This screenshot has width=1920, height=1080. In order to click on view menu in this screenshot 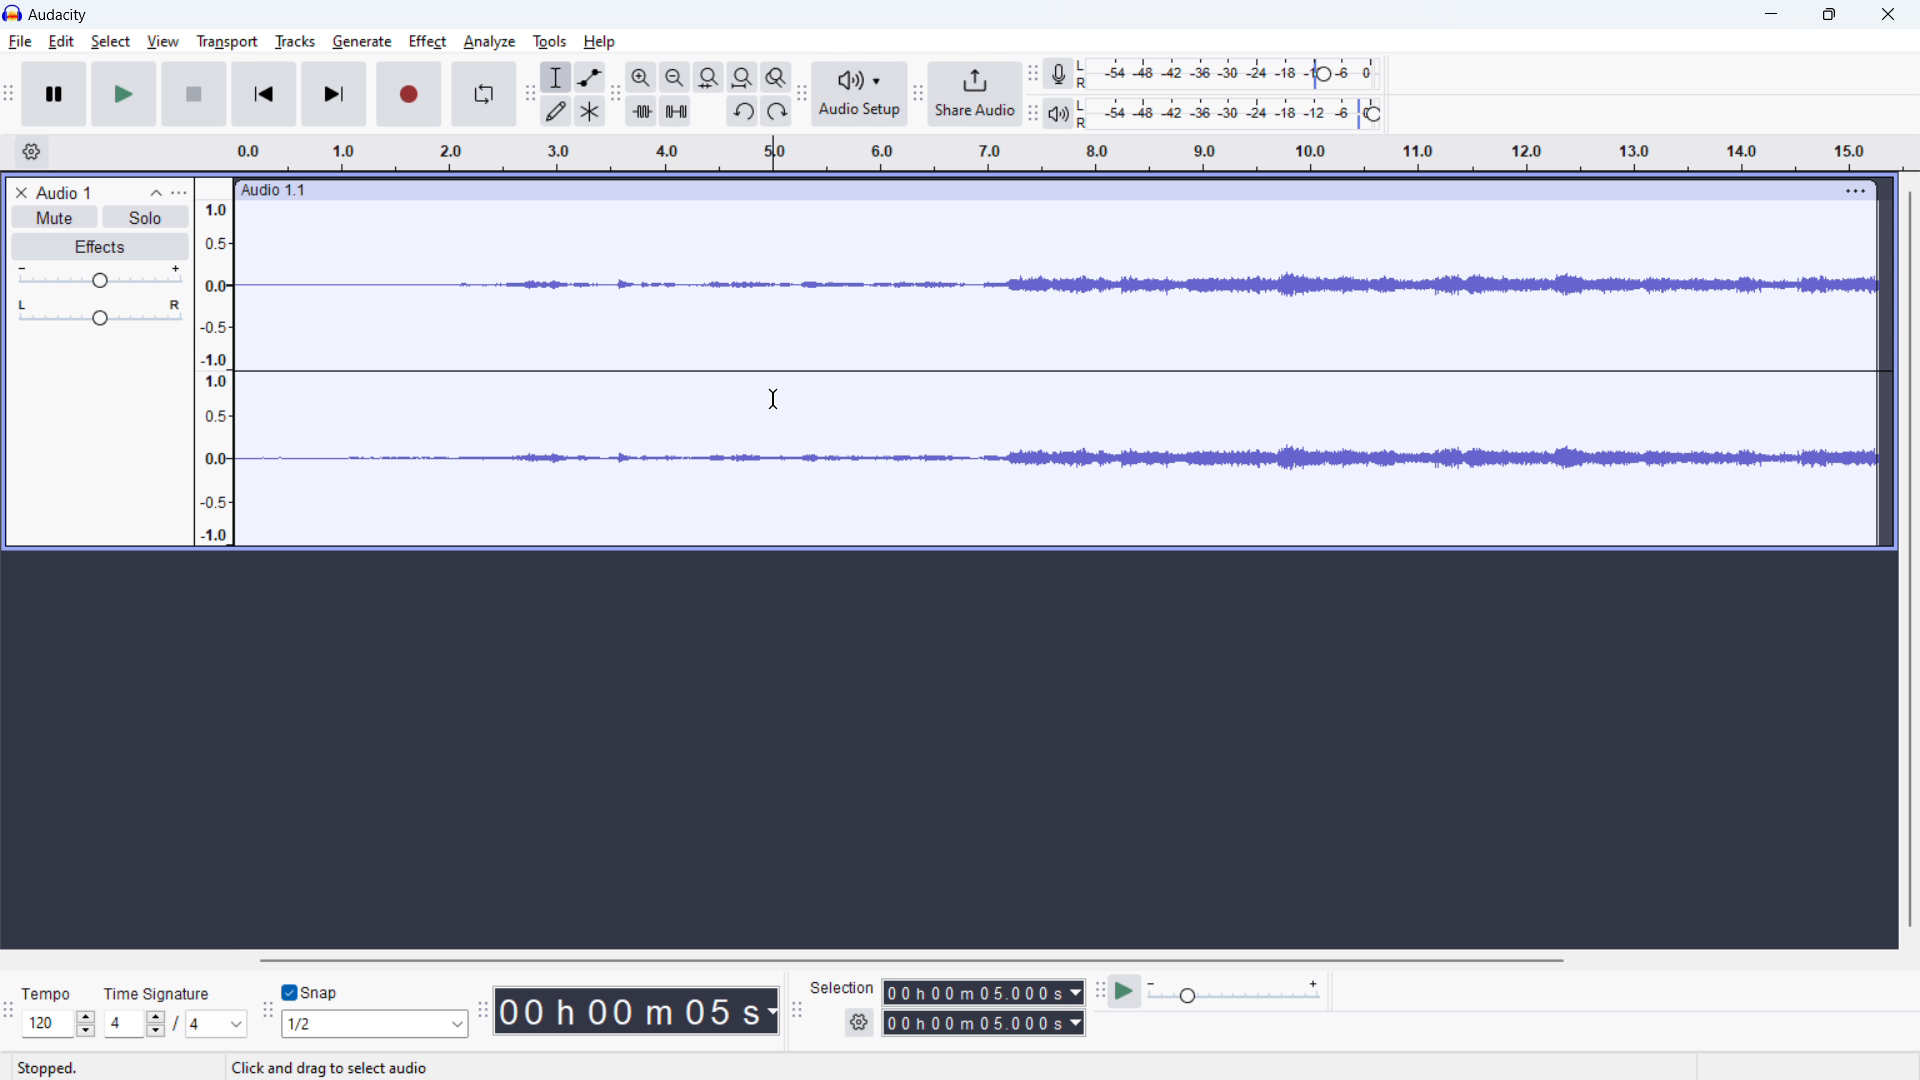, I will do `click(1856, 190)`.